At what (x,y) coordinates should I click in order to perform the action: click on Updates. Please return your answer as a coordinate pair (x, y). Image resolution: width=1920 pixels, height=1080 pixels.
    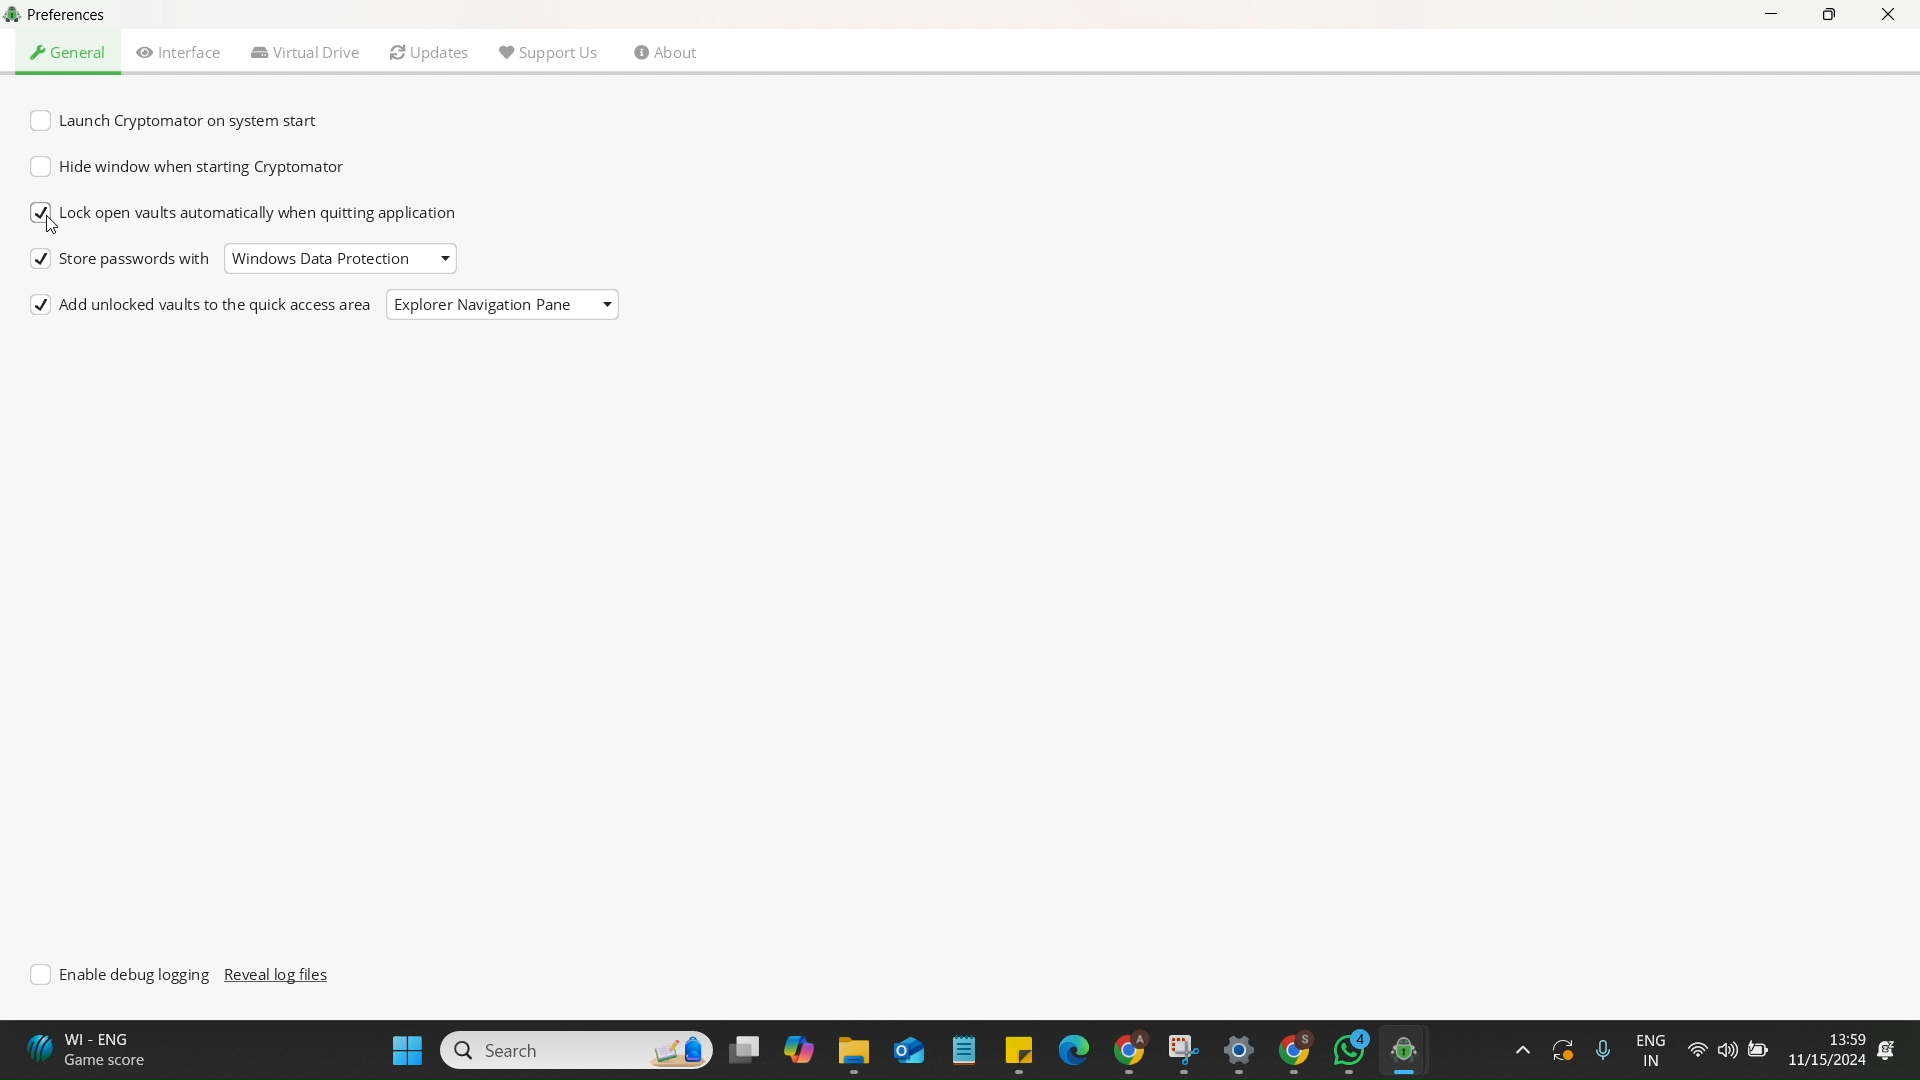
    Looking at the image, I should click on (430, 53).